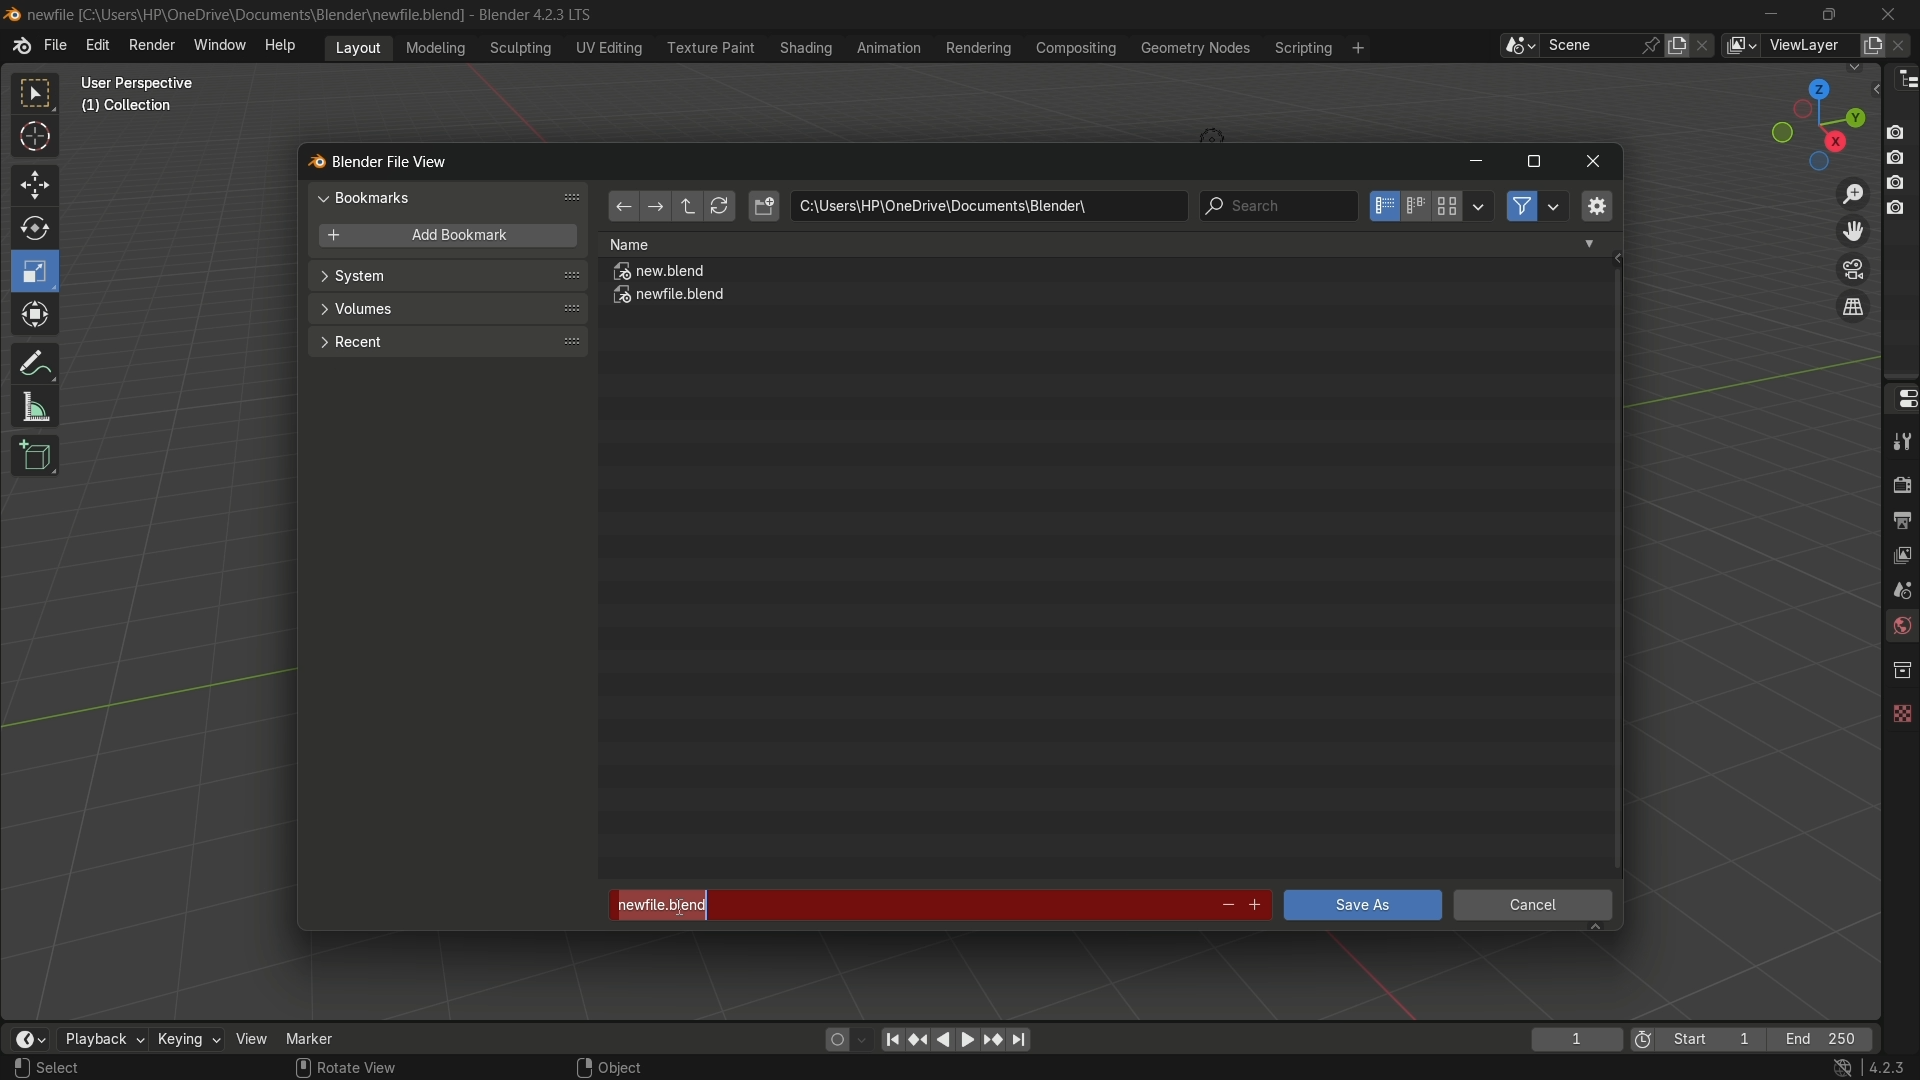 The width and height of the screenshot is (1920, 1080). What do you see at coordinates (152, 43) in the screenshot?
I see `render menu` at bounding box center [152, 43].